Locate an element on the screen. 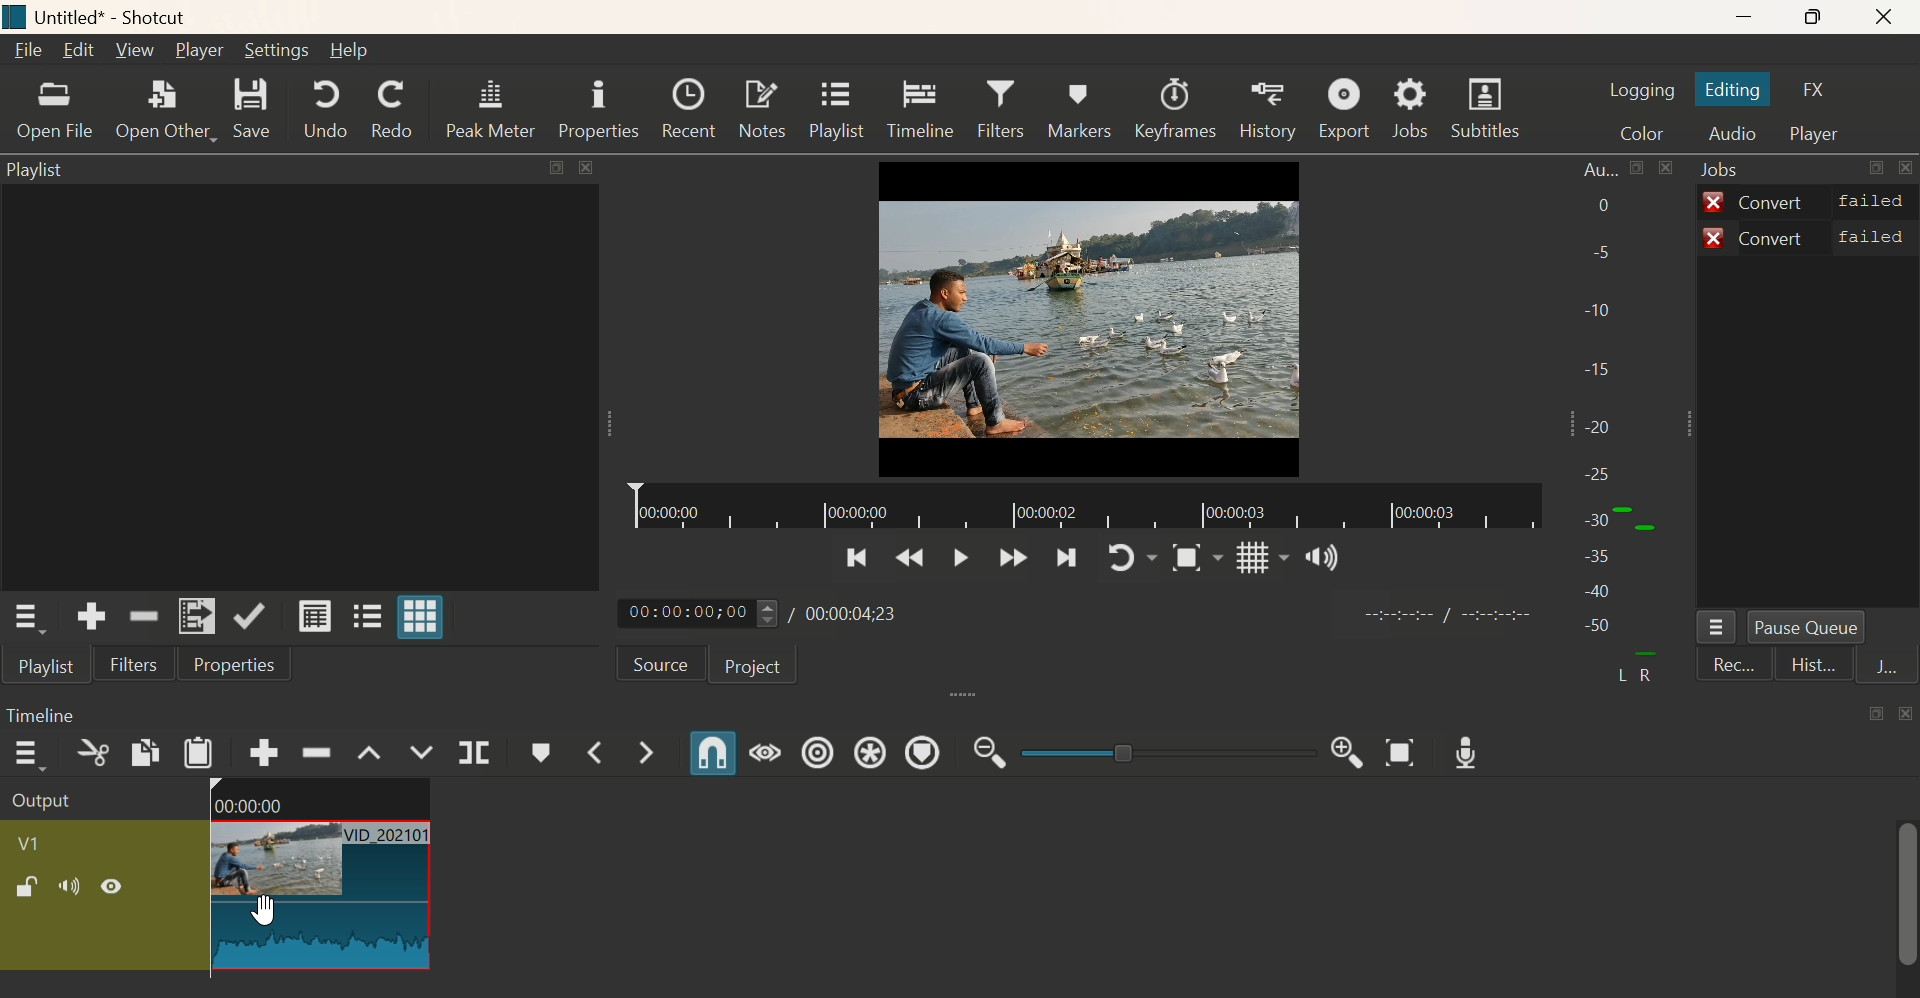 The width and height of the screenshot is (1920, 998). Ripple is located at coordinates (317, 753).